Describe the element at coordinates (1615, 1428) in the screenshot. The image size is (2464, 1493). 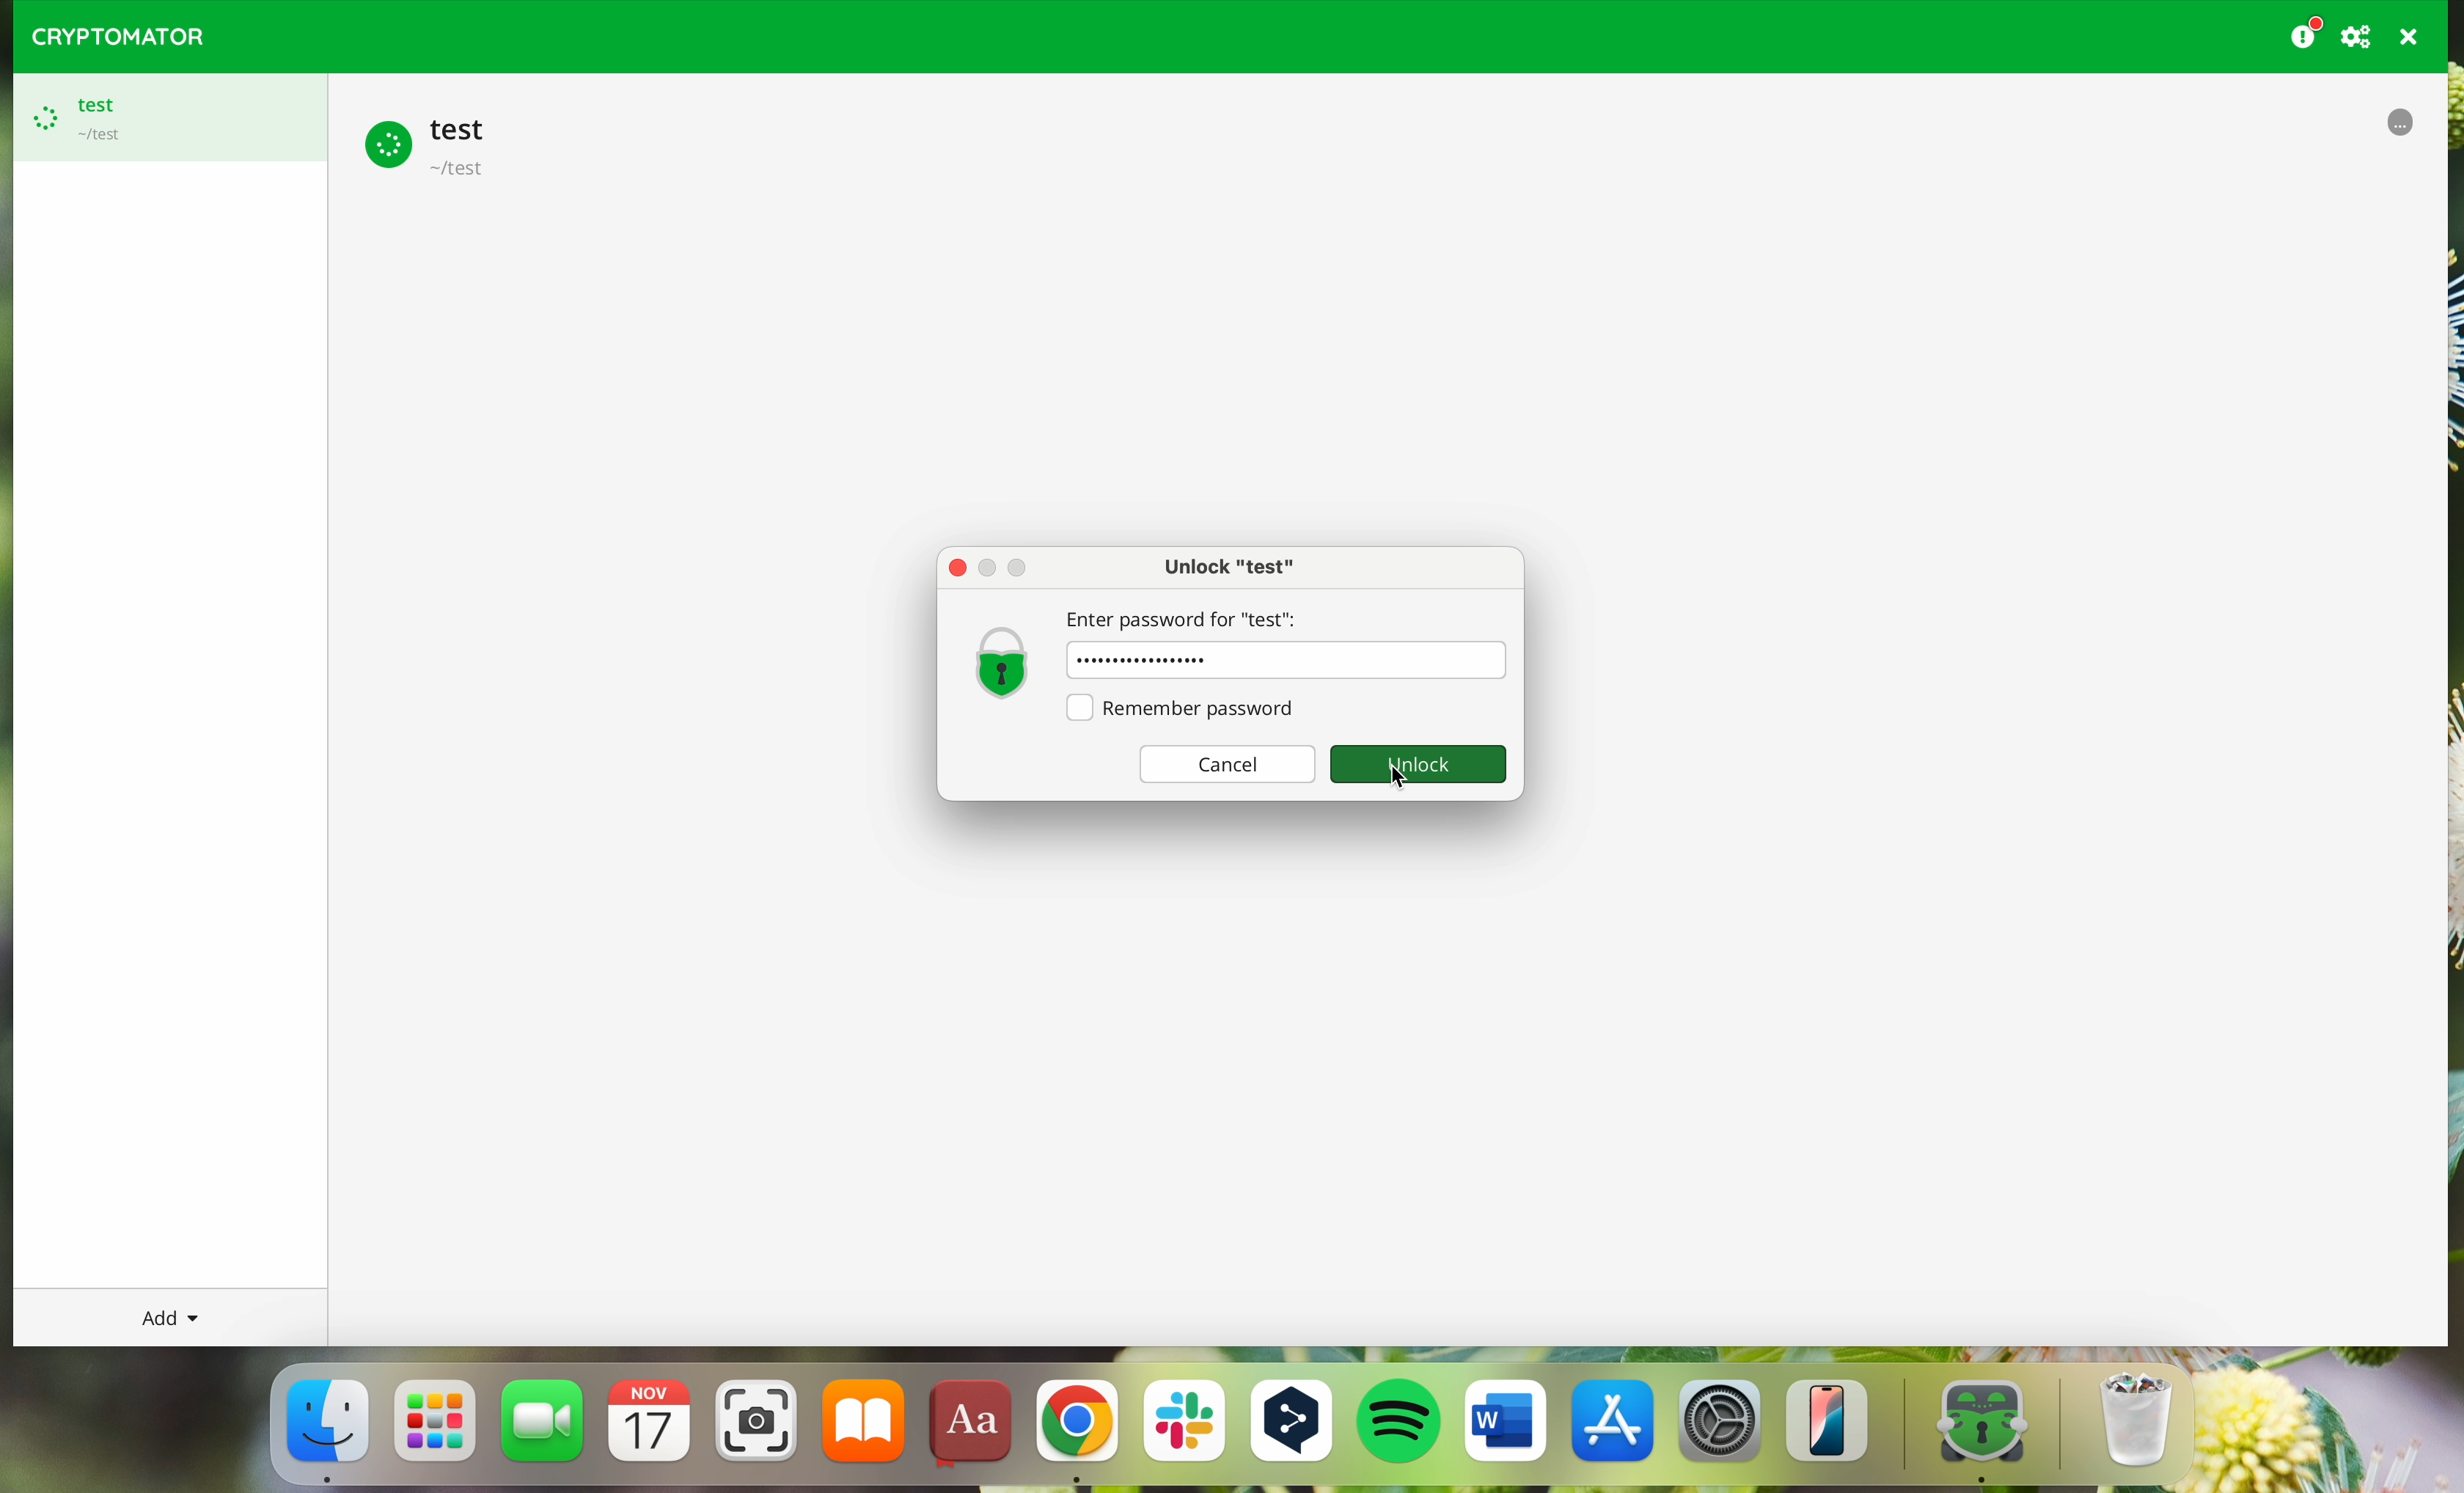
I see `Appstore` at that location.